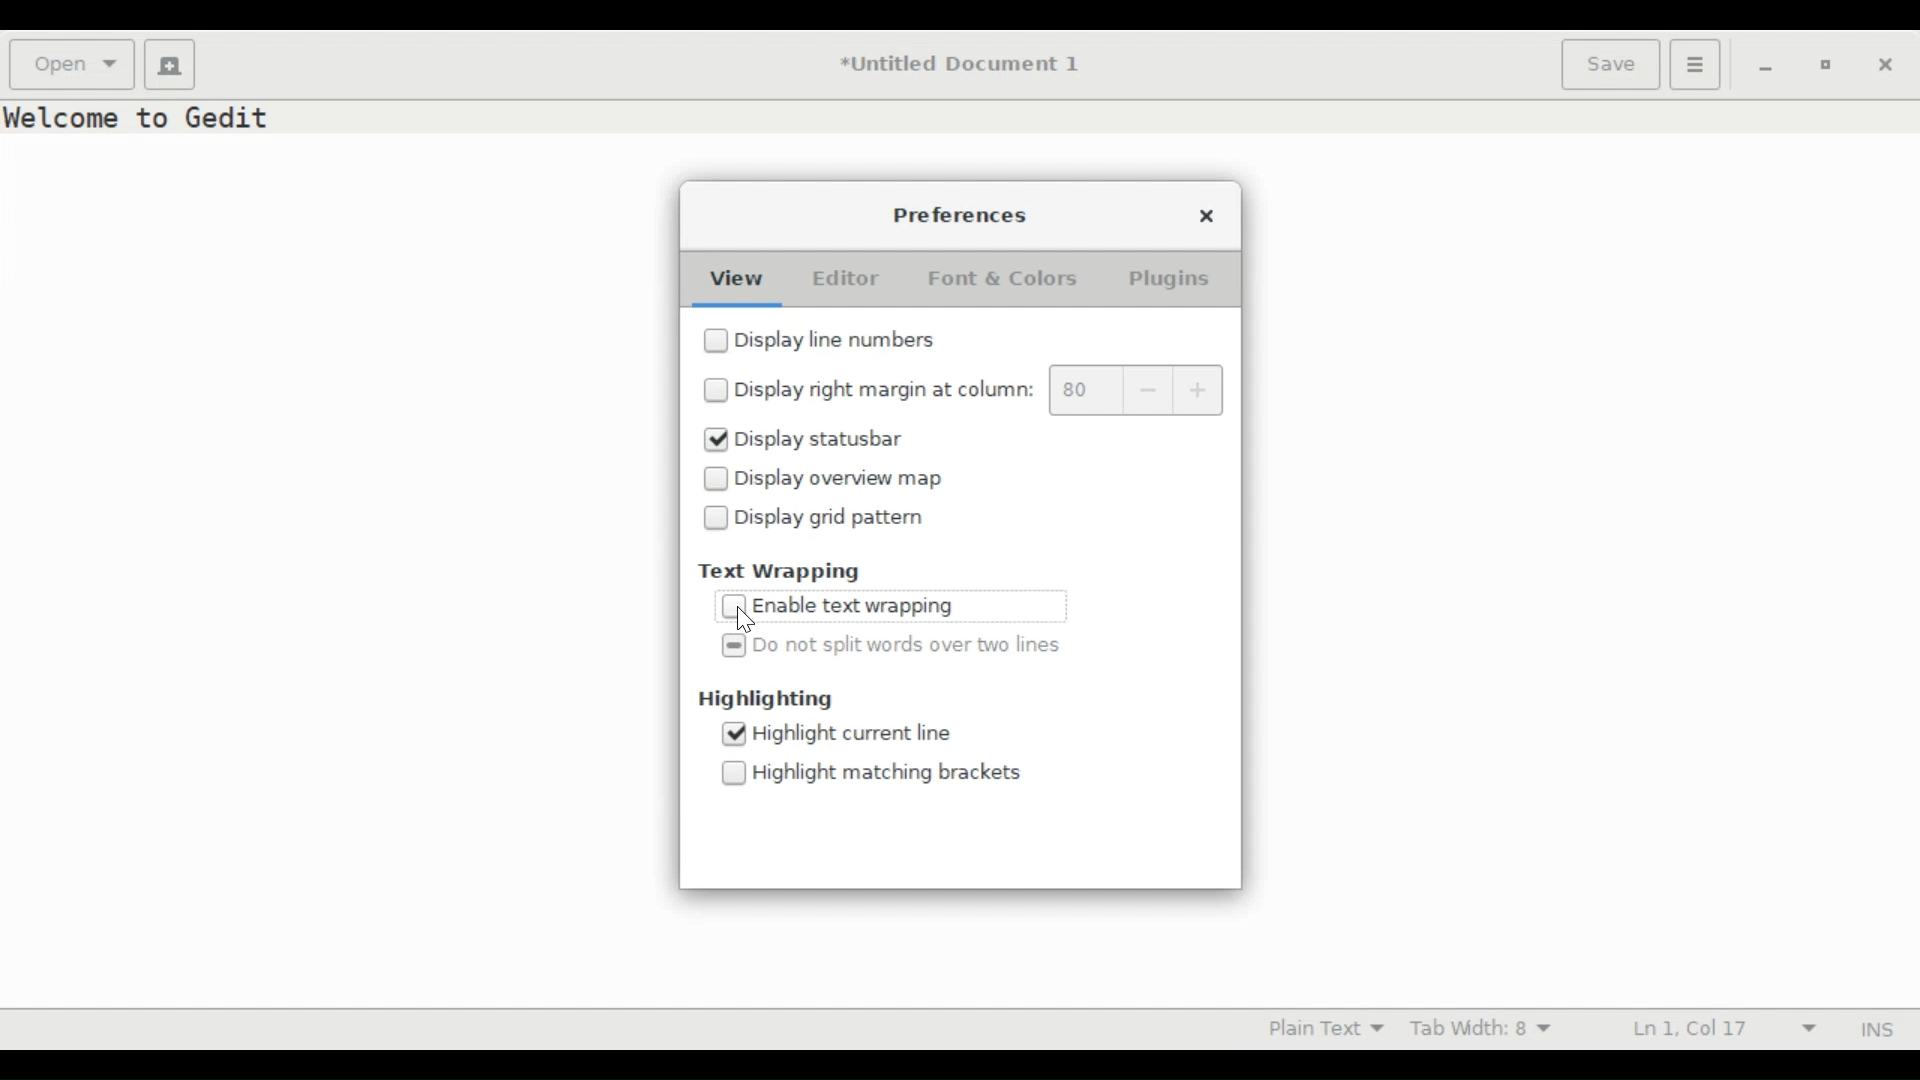  I want to click on Open, so click(73, 63).